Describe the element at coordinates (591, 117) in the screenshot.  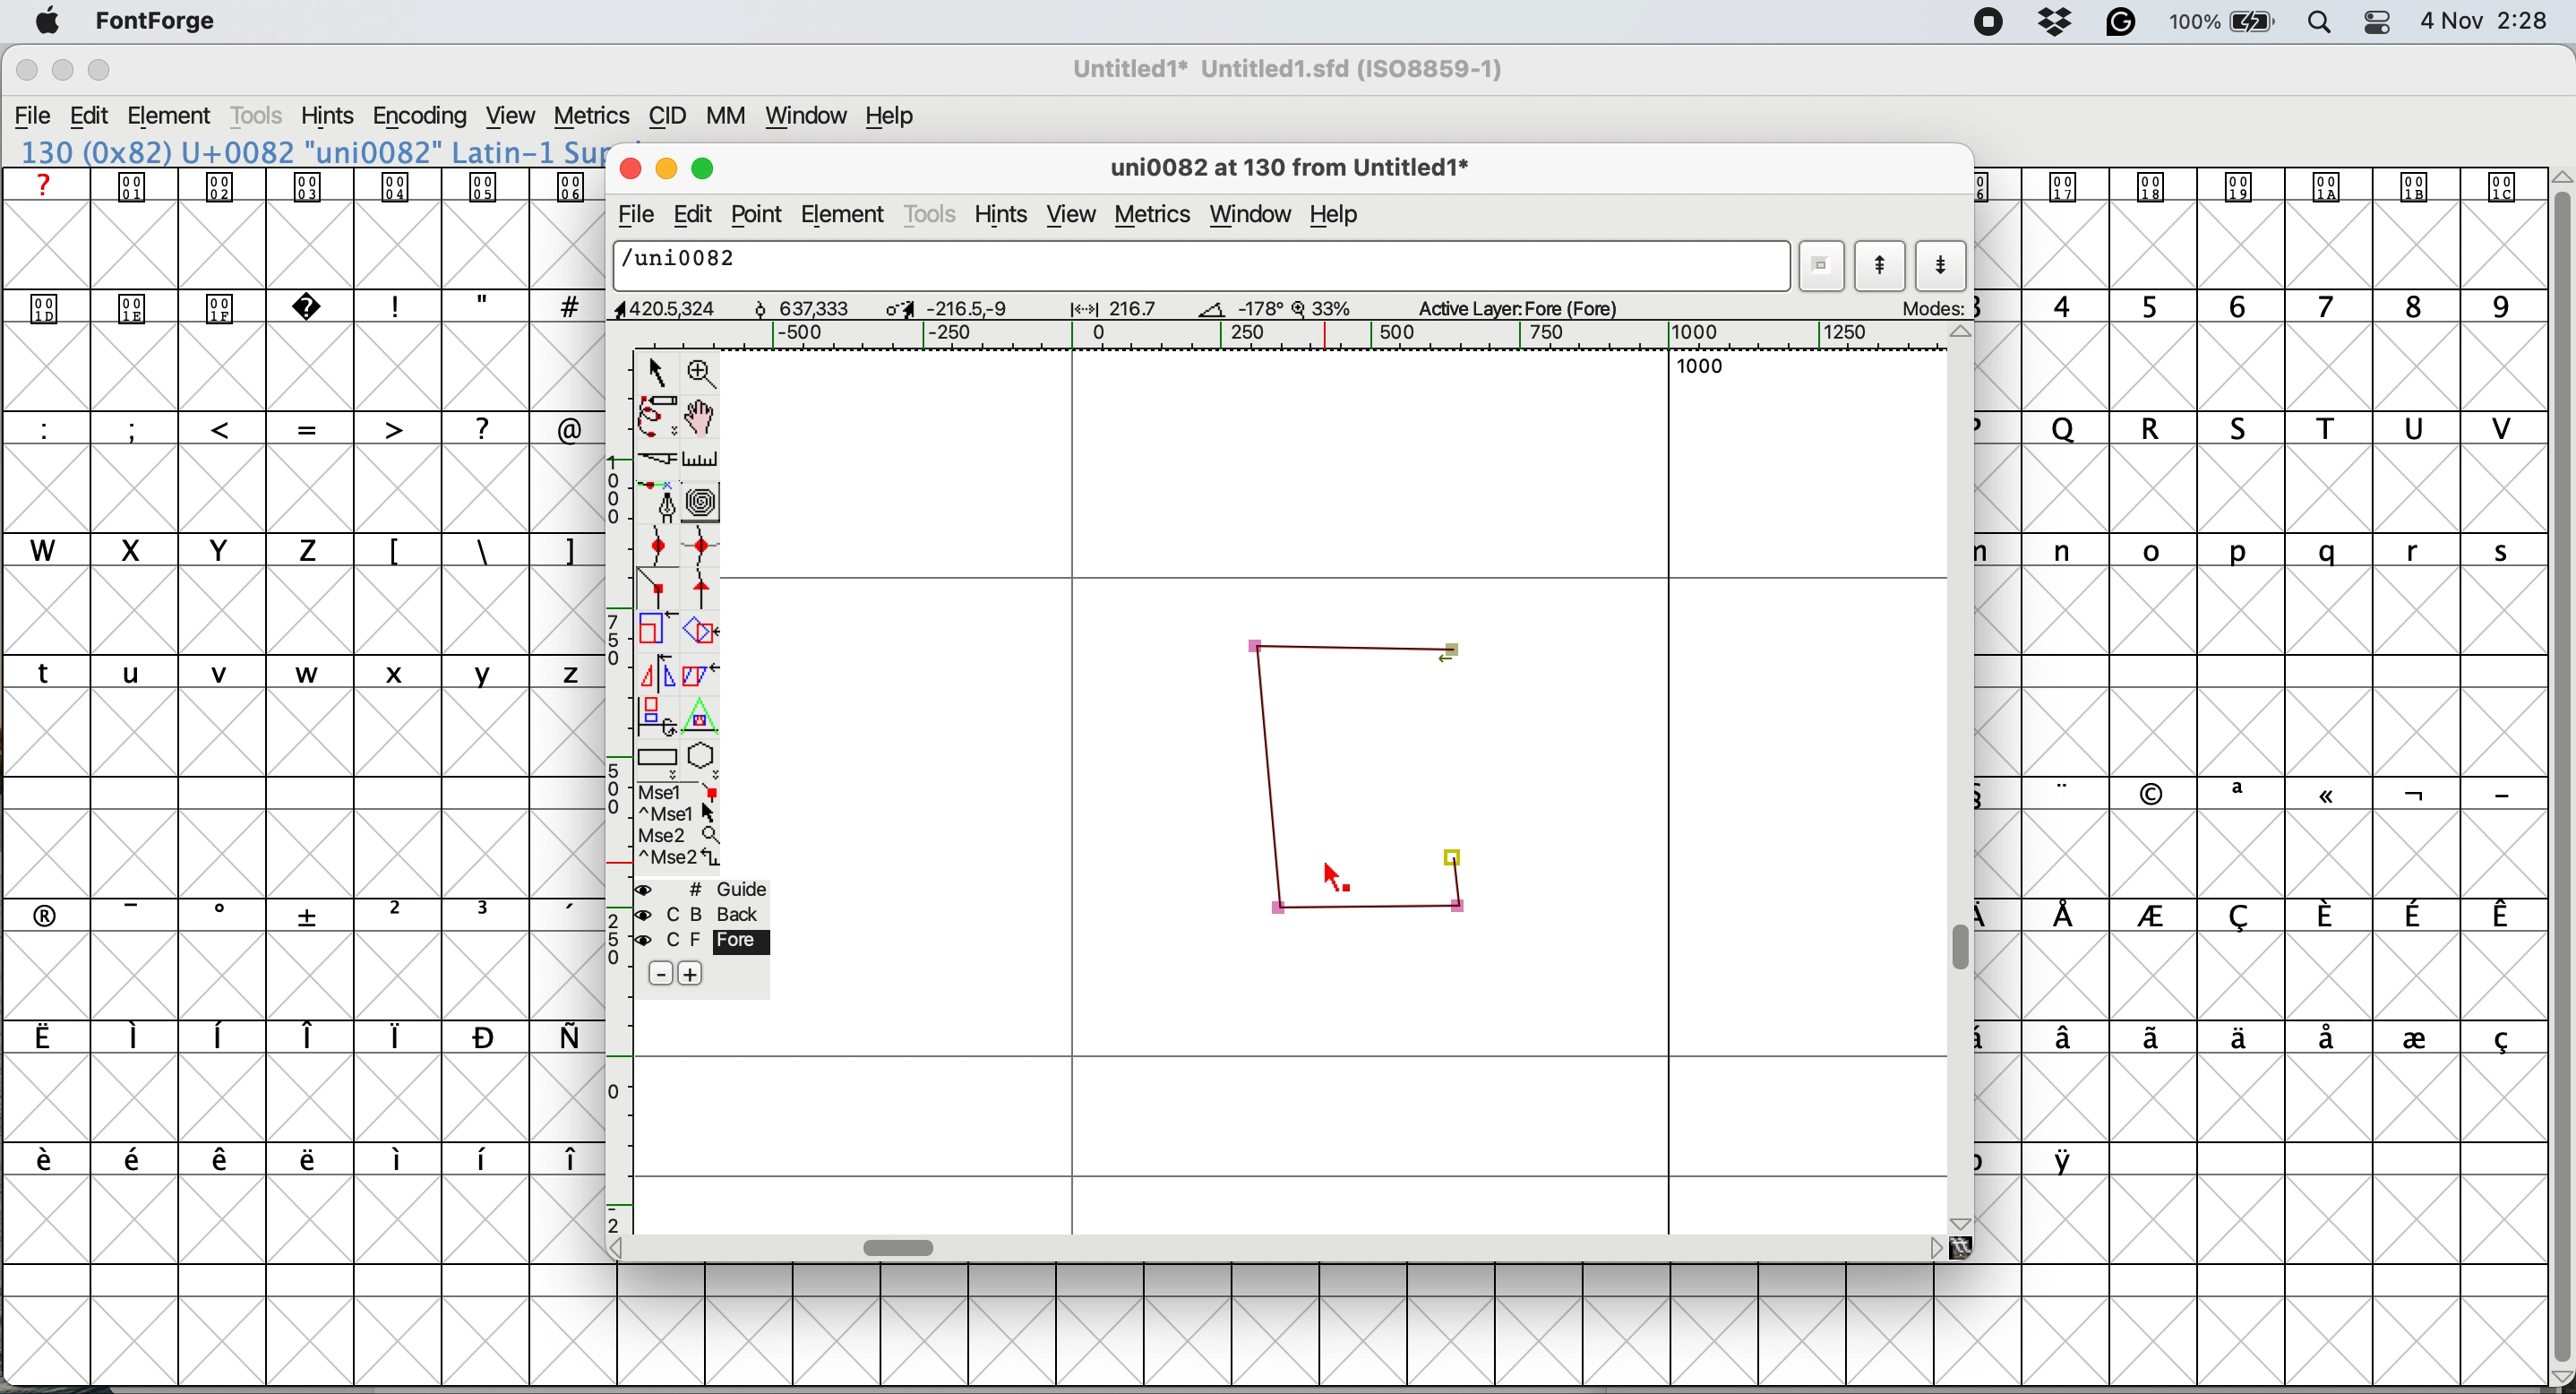
I see `metrics` at that location.